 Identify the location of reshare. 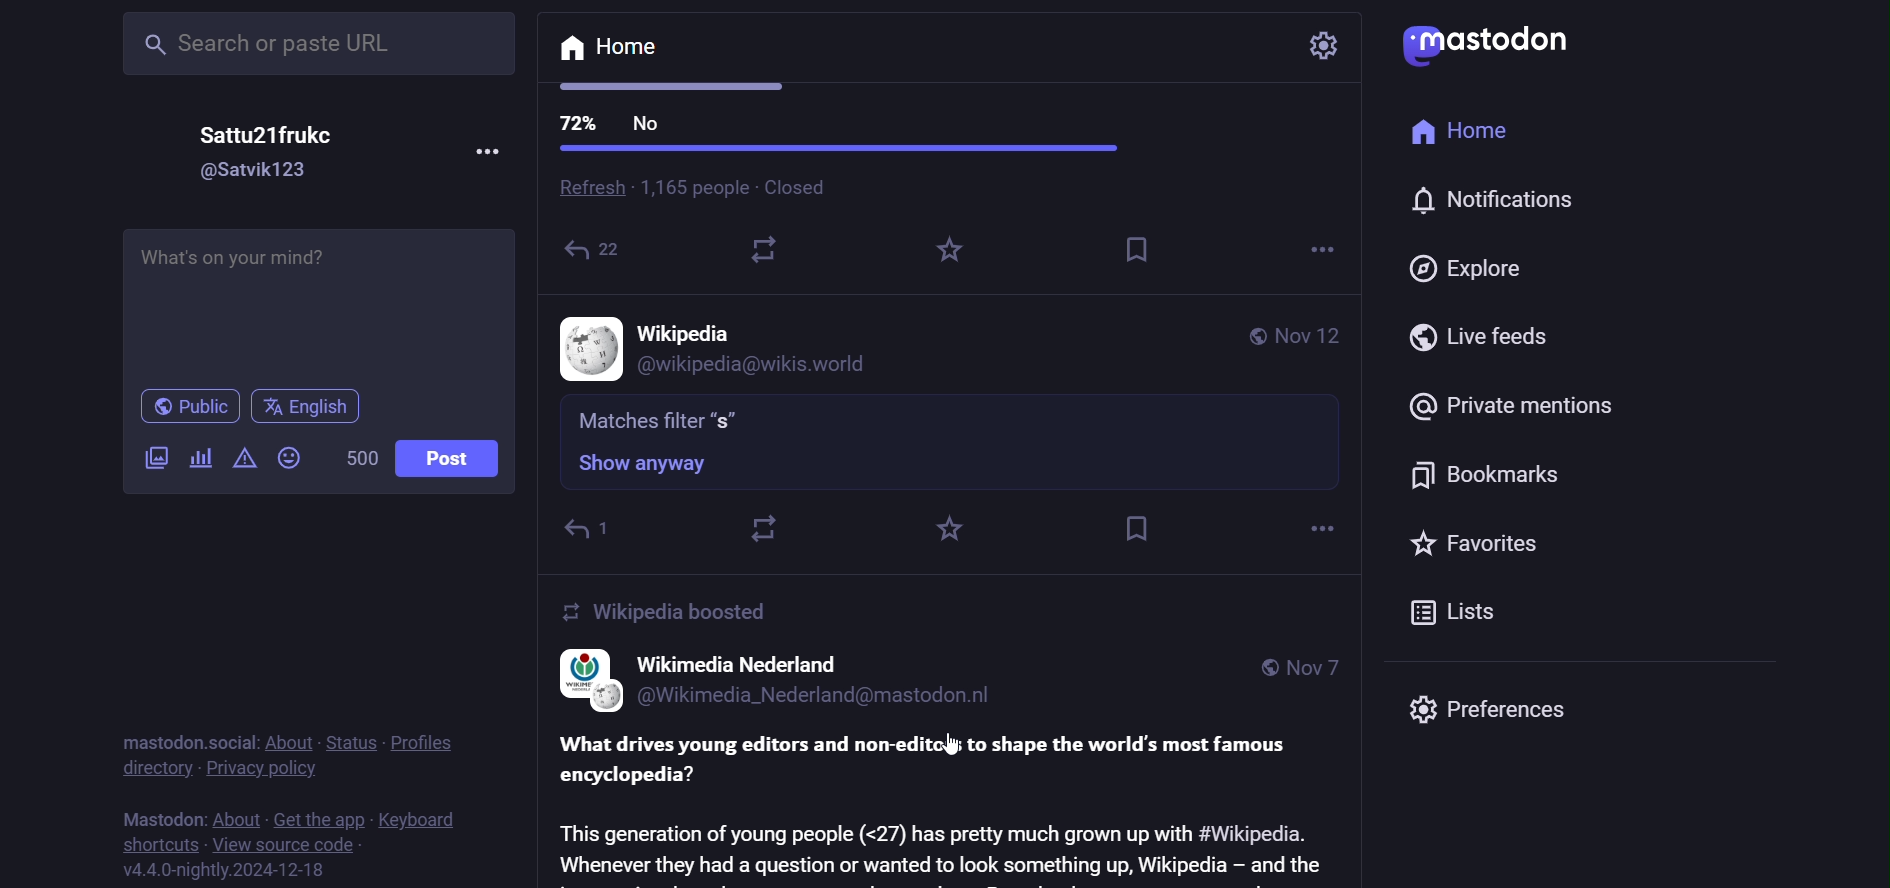
(767, 530).